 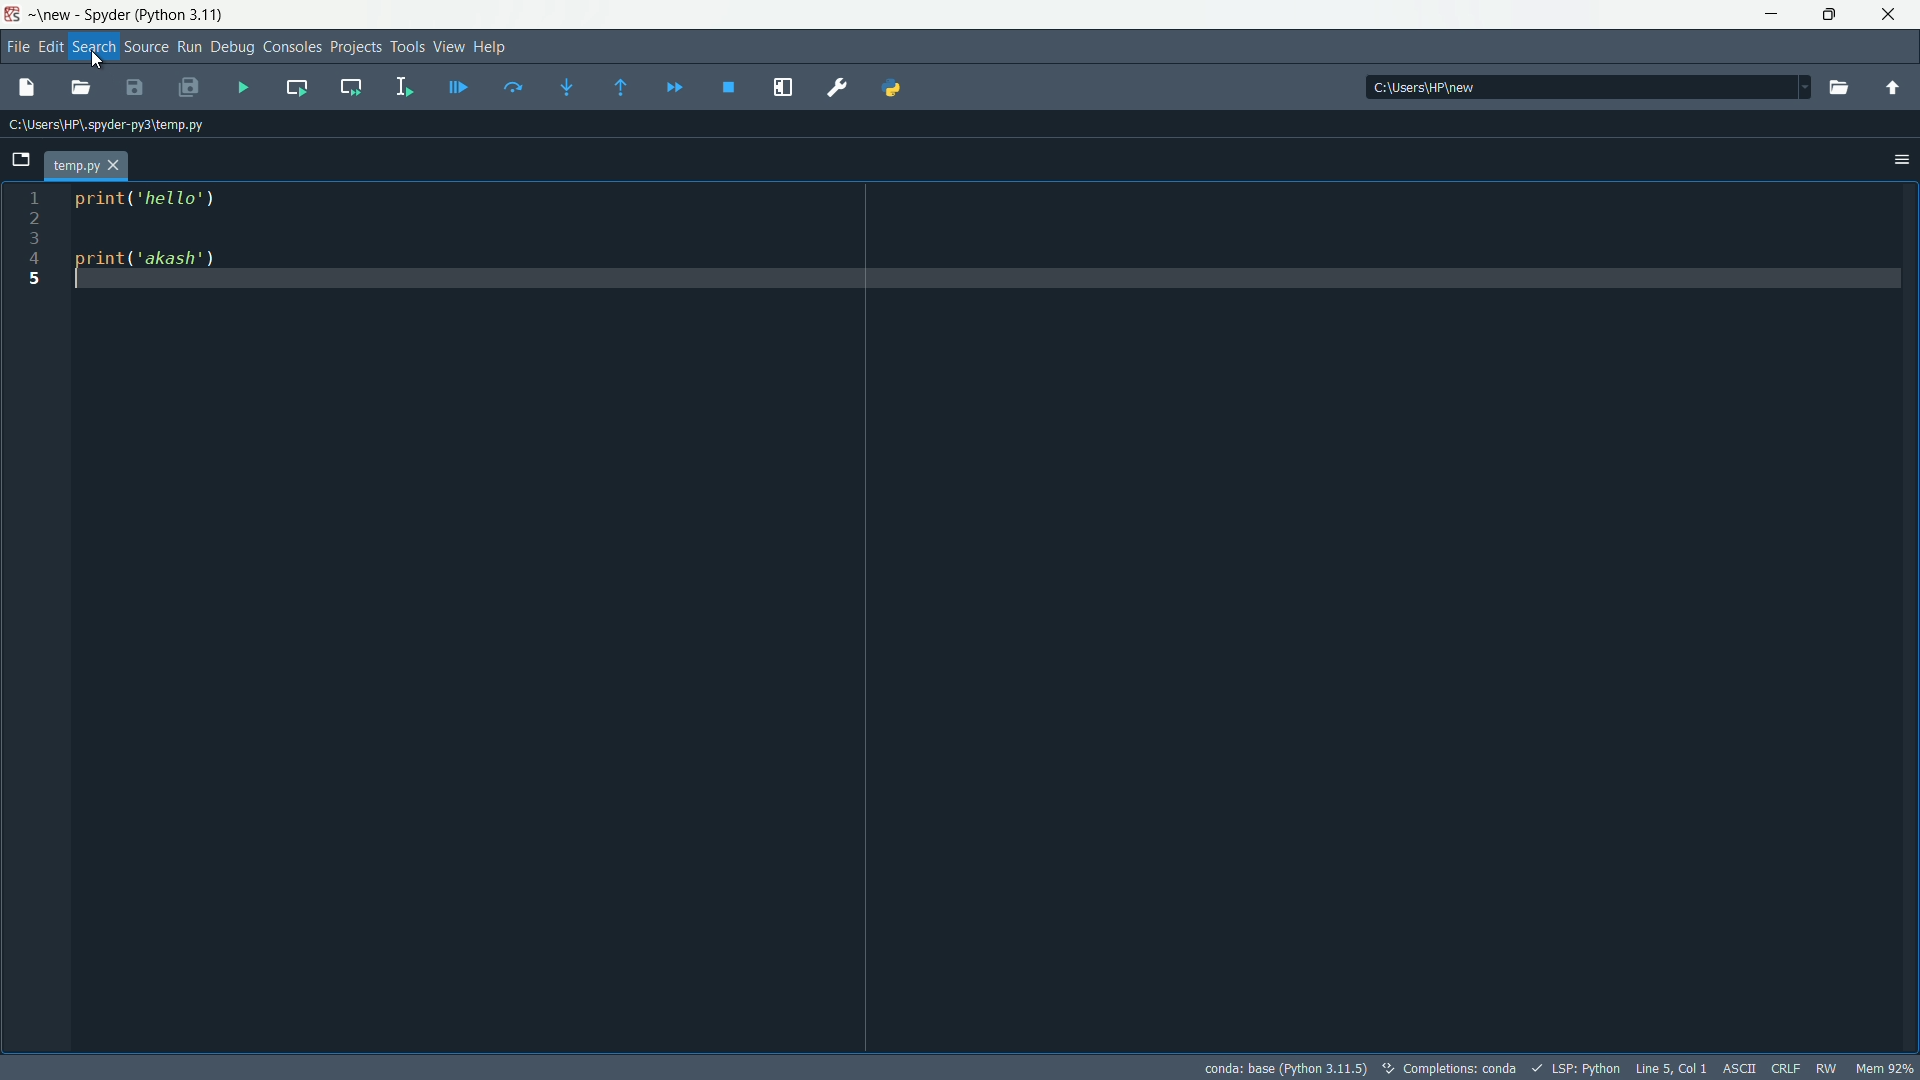 What do you see at coordinates (345, 86) in the screenshot?
I see `run current cell and go to the next one` at bounding box center [345, 86].